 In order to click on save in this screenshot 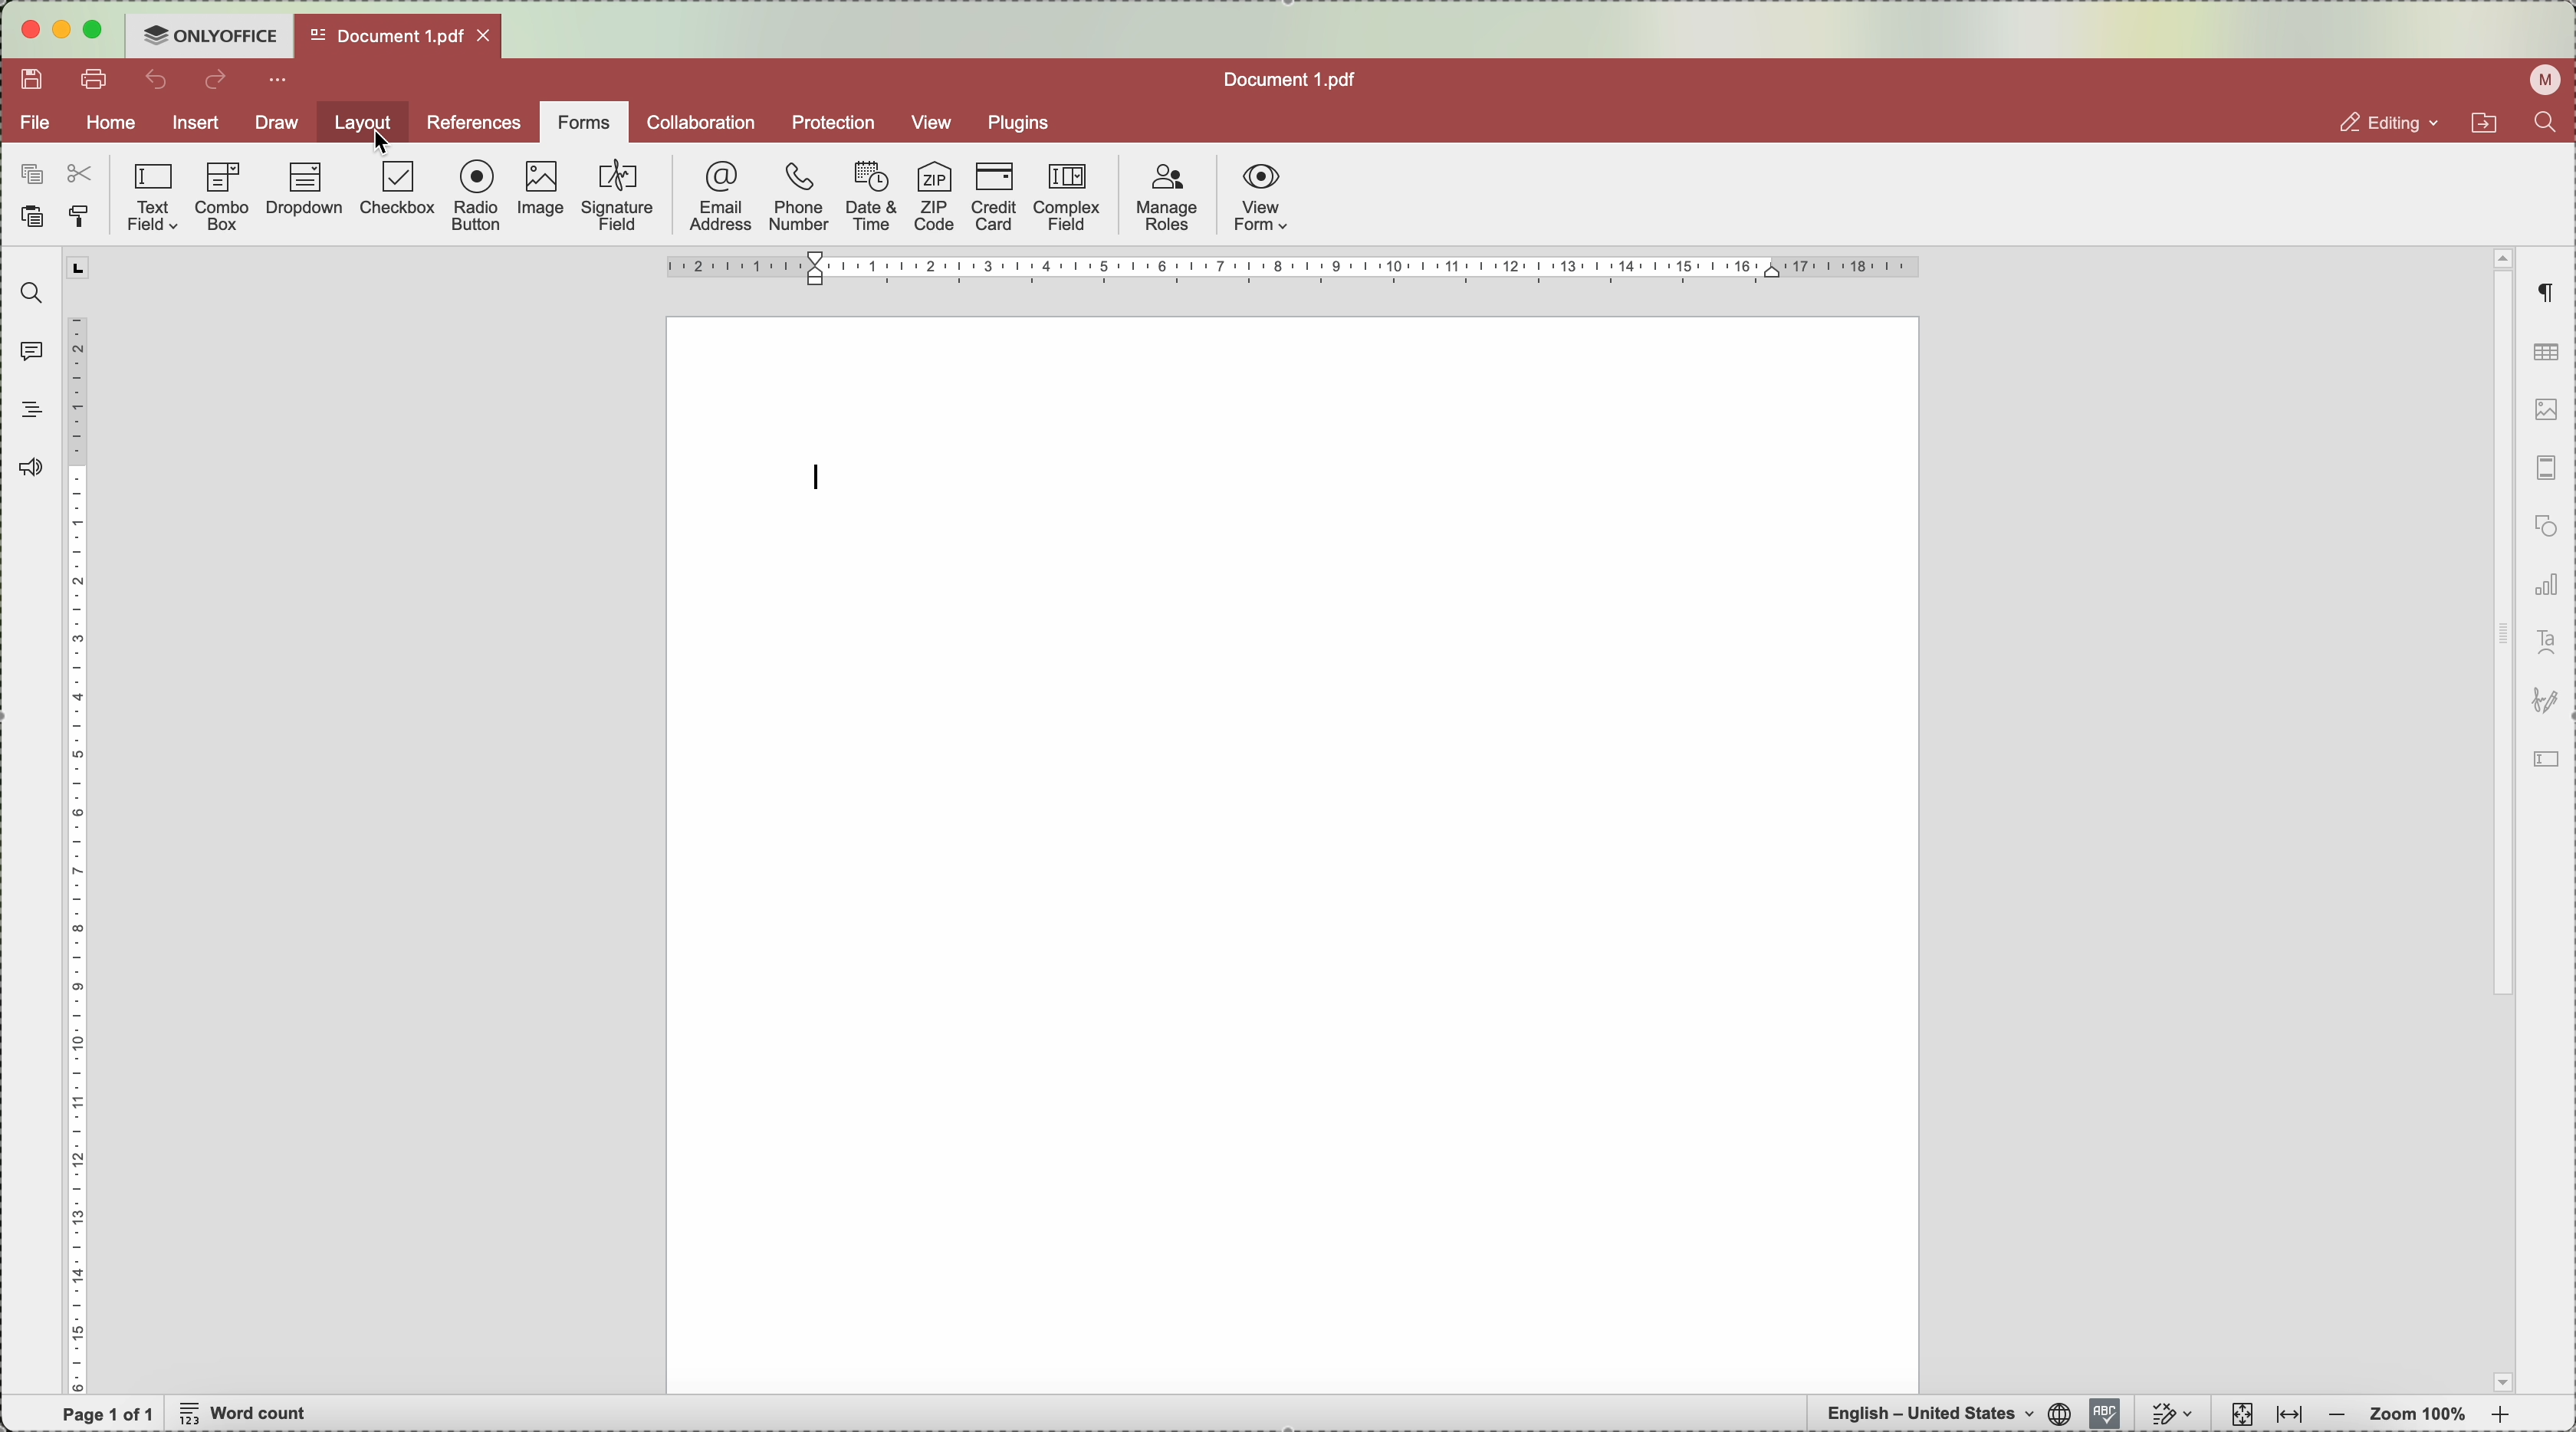, I will do `click(35, 80)`.